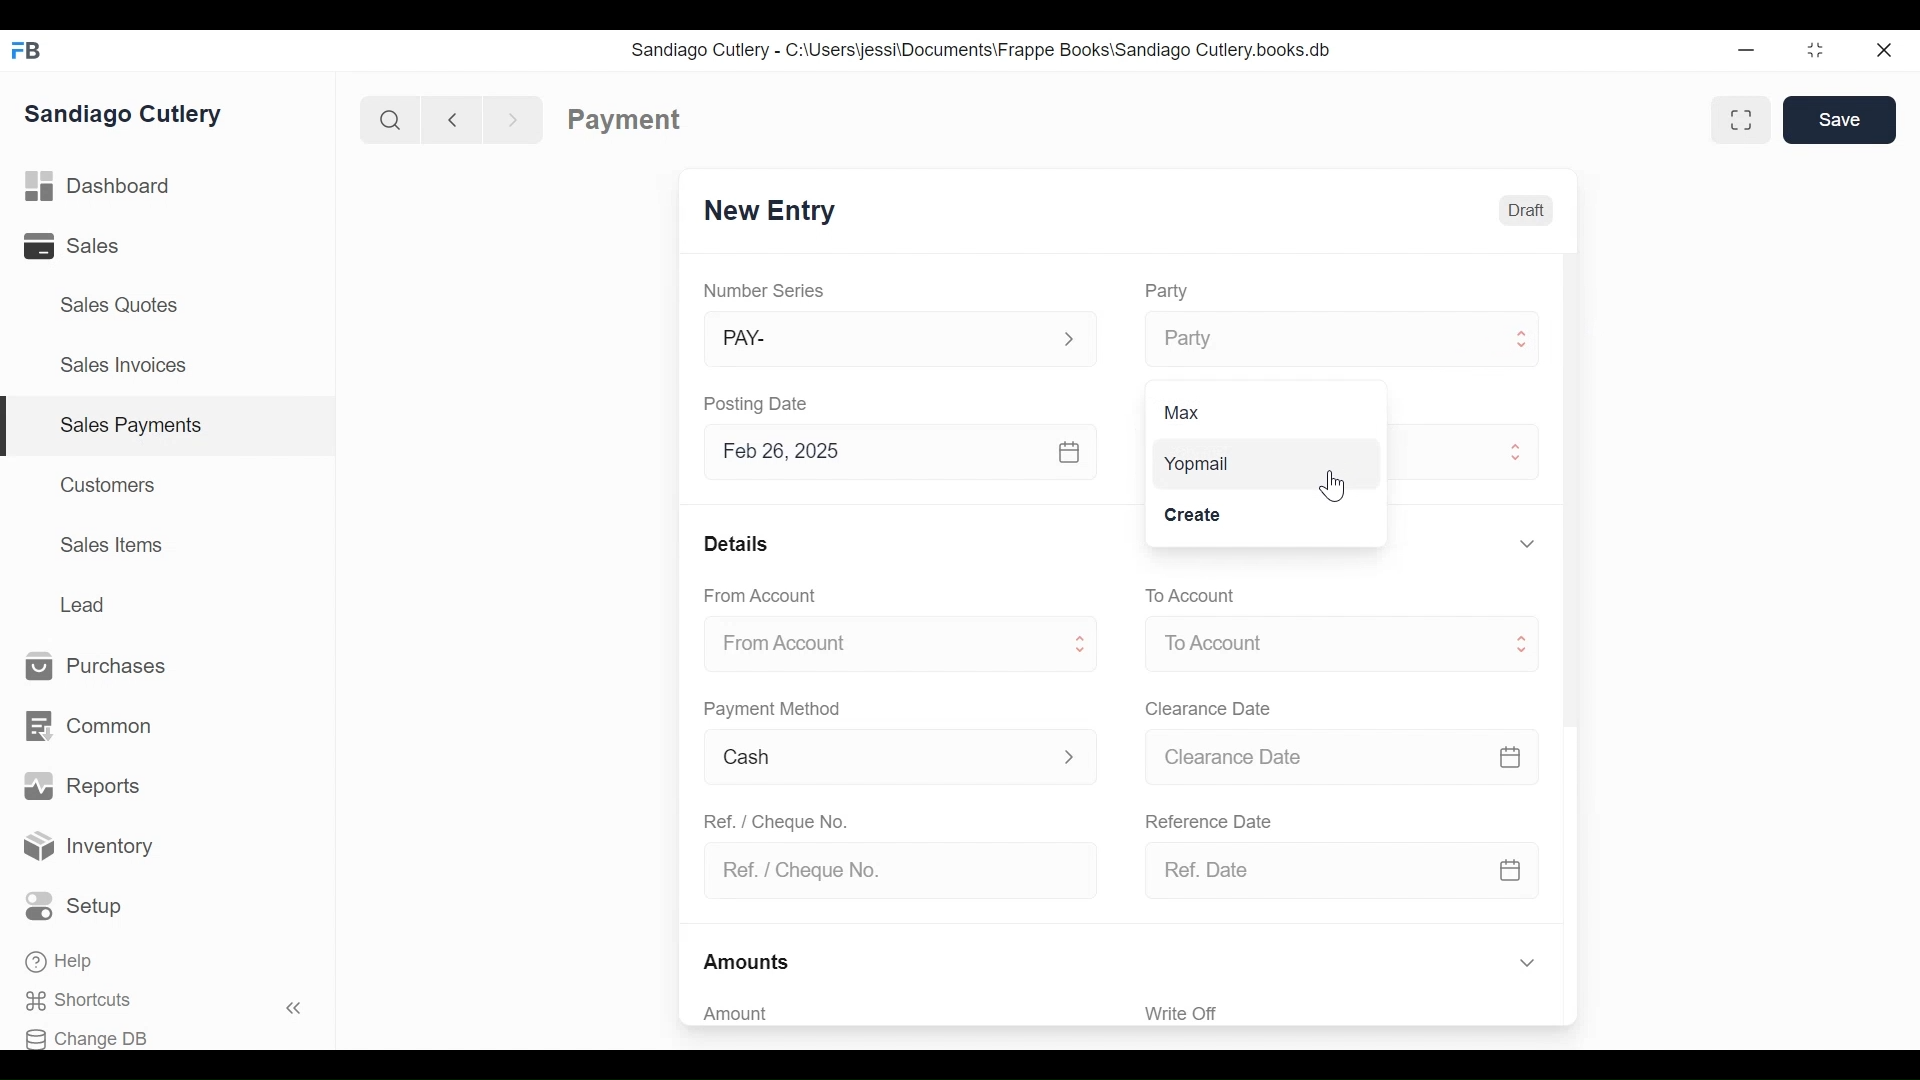  What do you see at coordinates (1262, 464) in the screenshot?
I see `Yopmail ` at bounding box center [1262, 464].